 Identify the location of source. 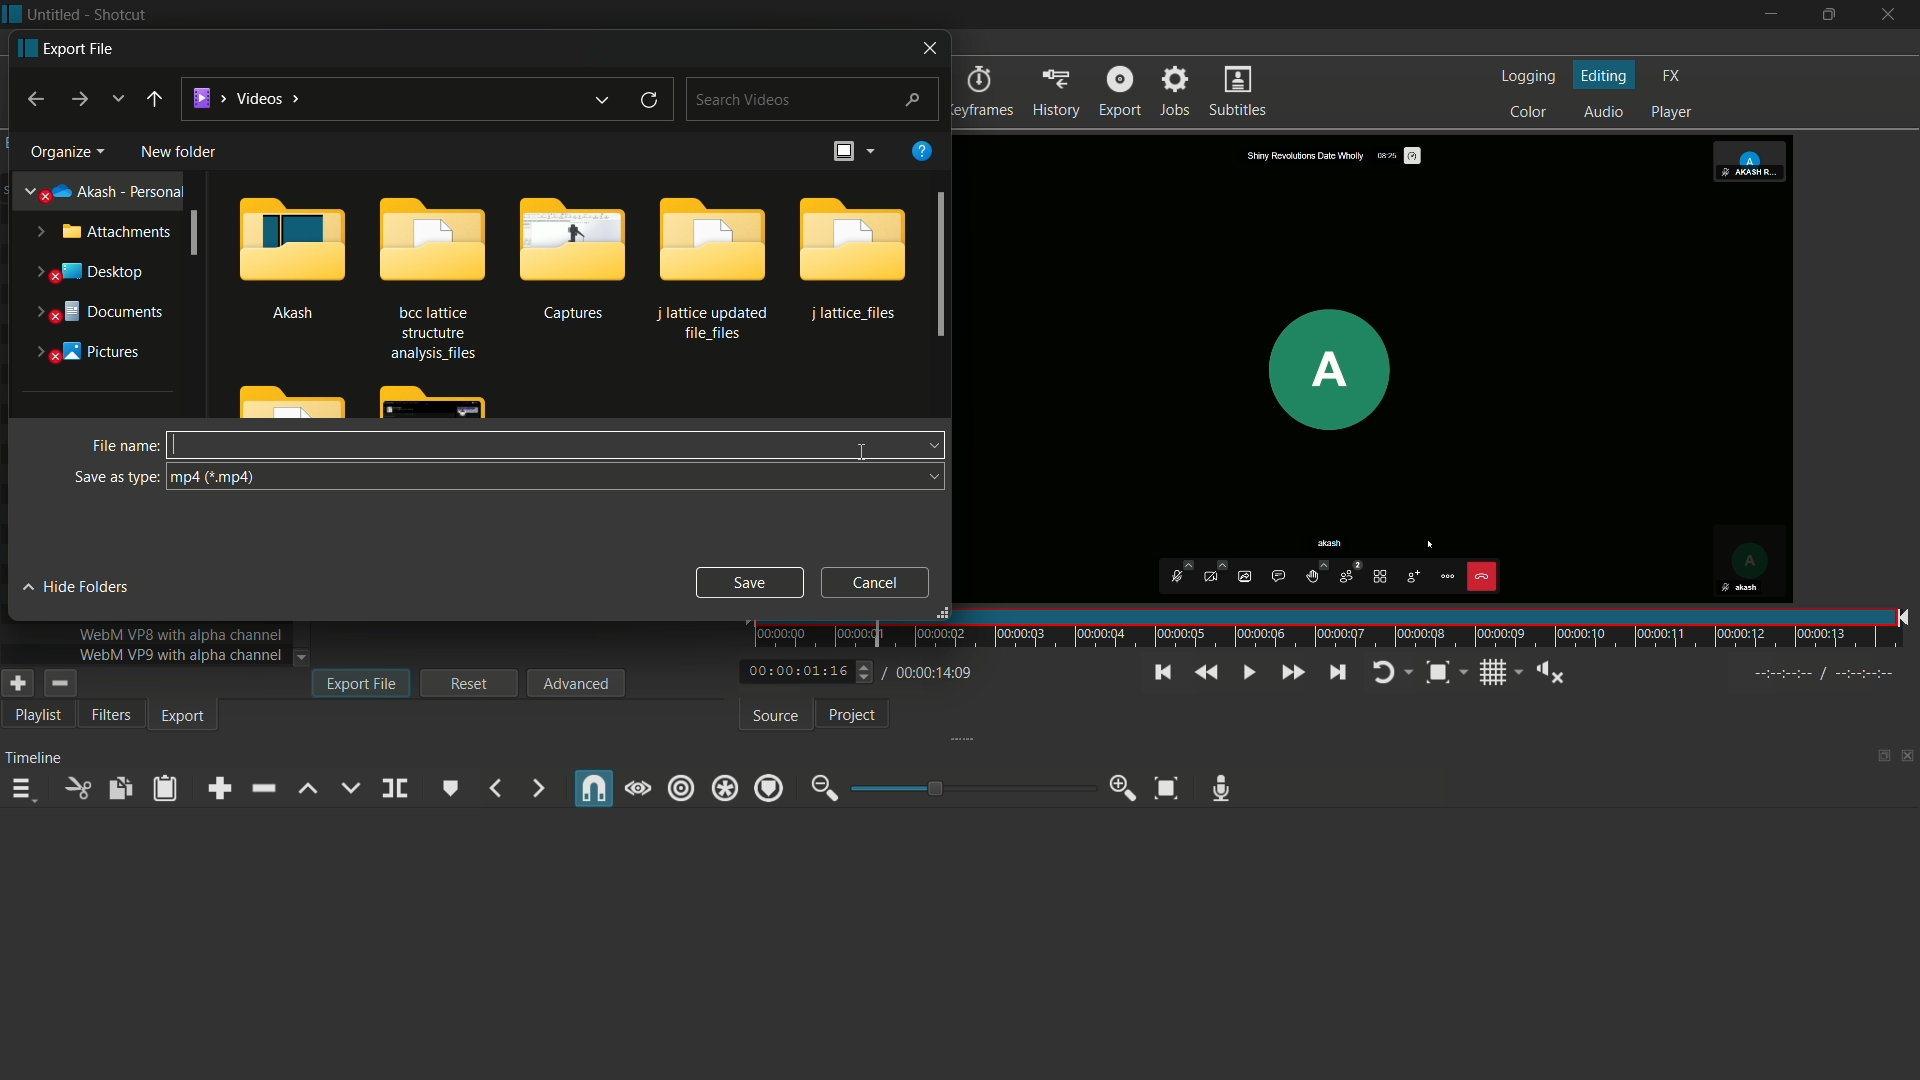
(772, 716).